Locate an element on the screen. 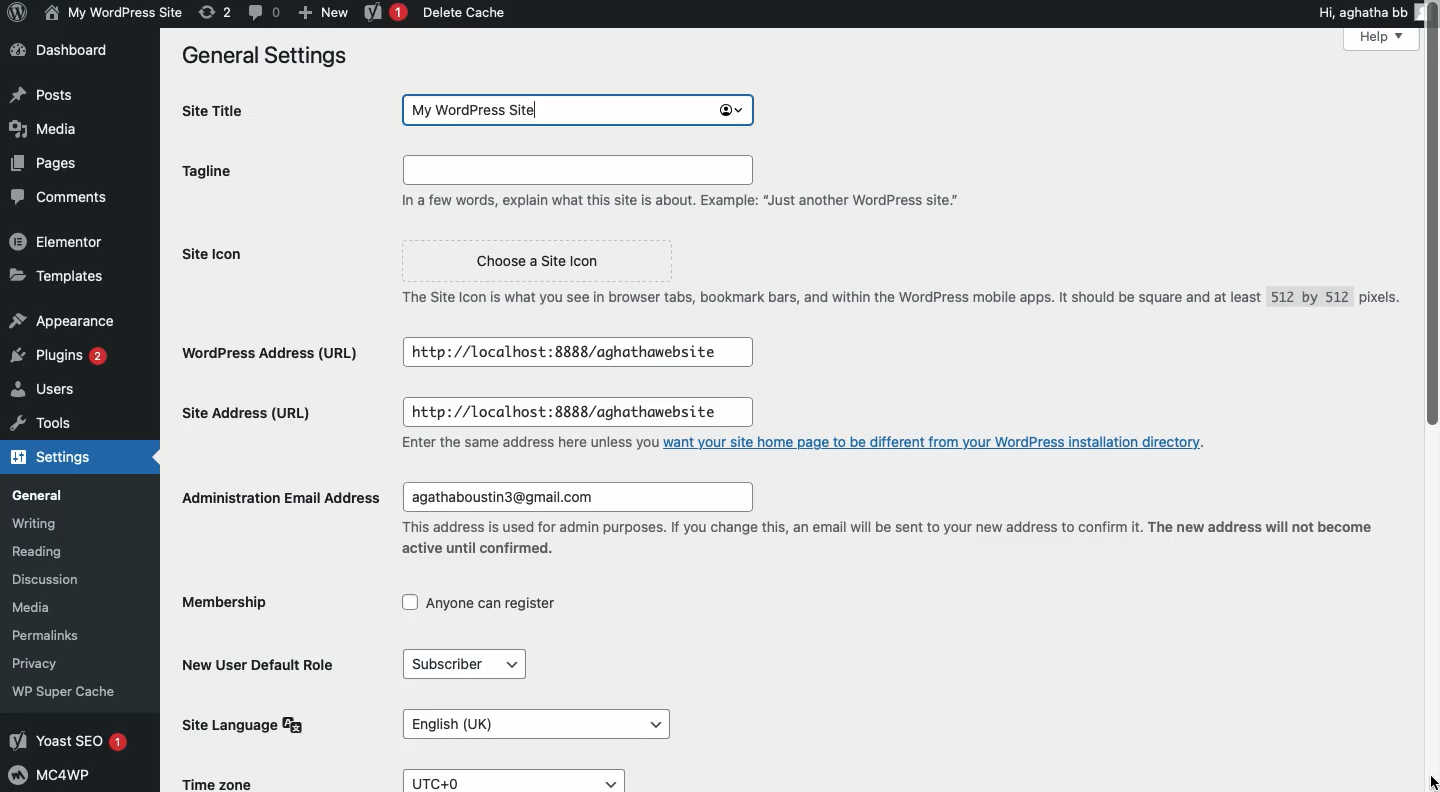 The height and width of the screenshot is (792, 1440). Users is located at coordinates (45, 391).